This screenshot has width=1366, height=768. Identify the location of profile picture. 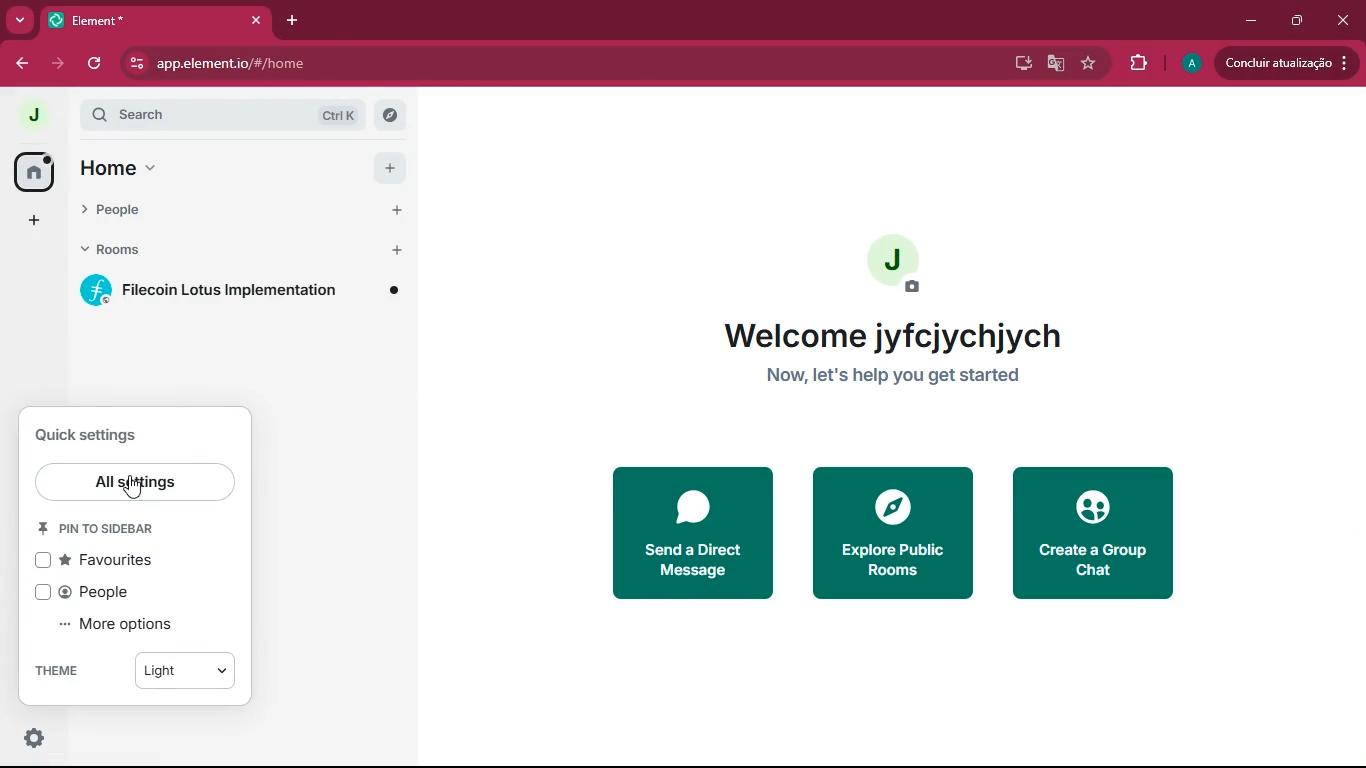
(905, 262).